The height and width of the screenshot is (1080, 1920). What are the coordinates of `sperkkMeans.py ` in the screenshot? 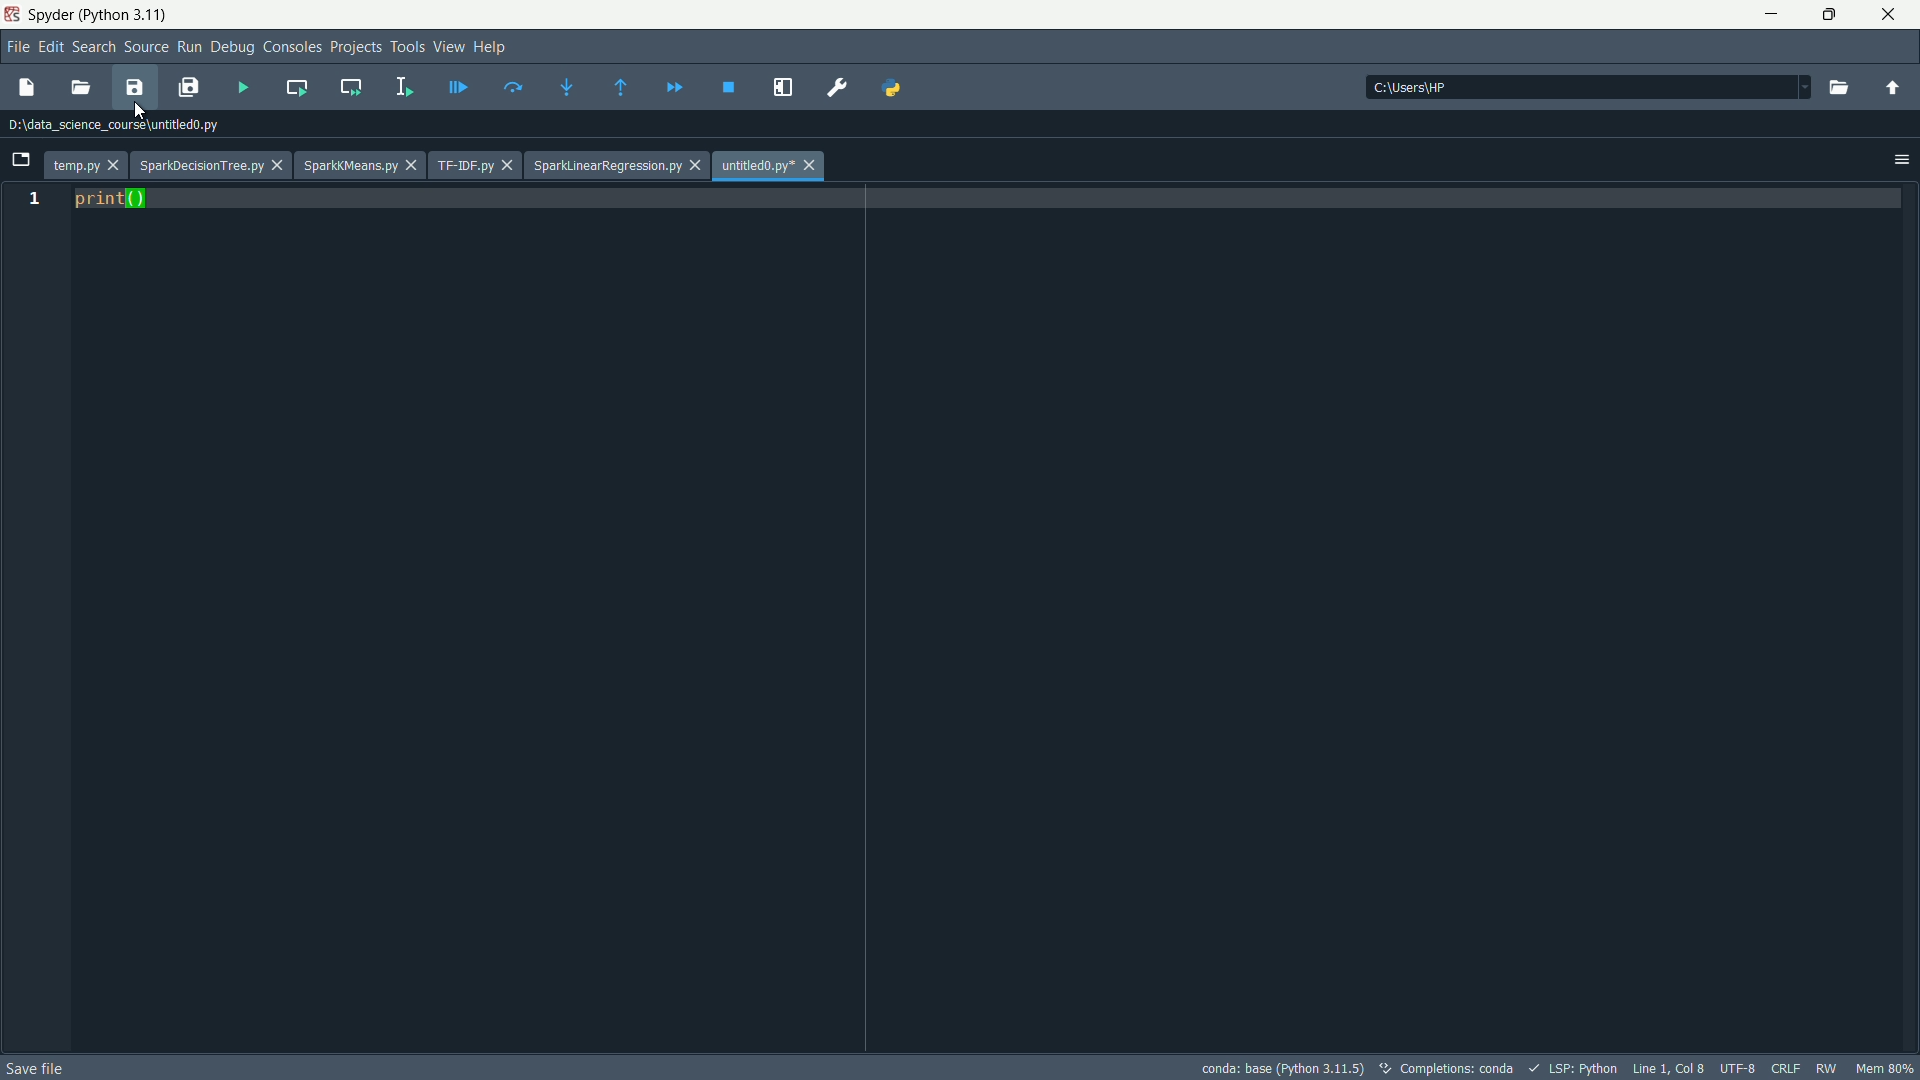 It's located at (351, 167).